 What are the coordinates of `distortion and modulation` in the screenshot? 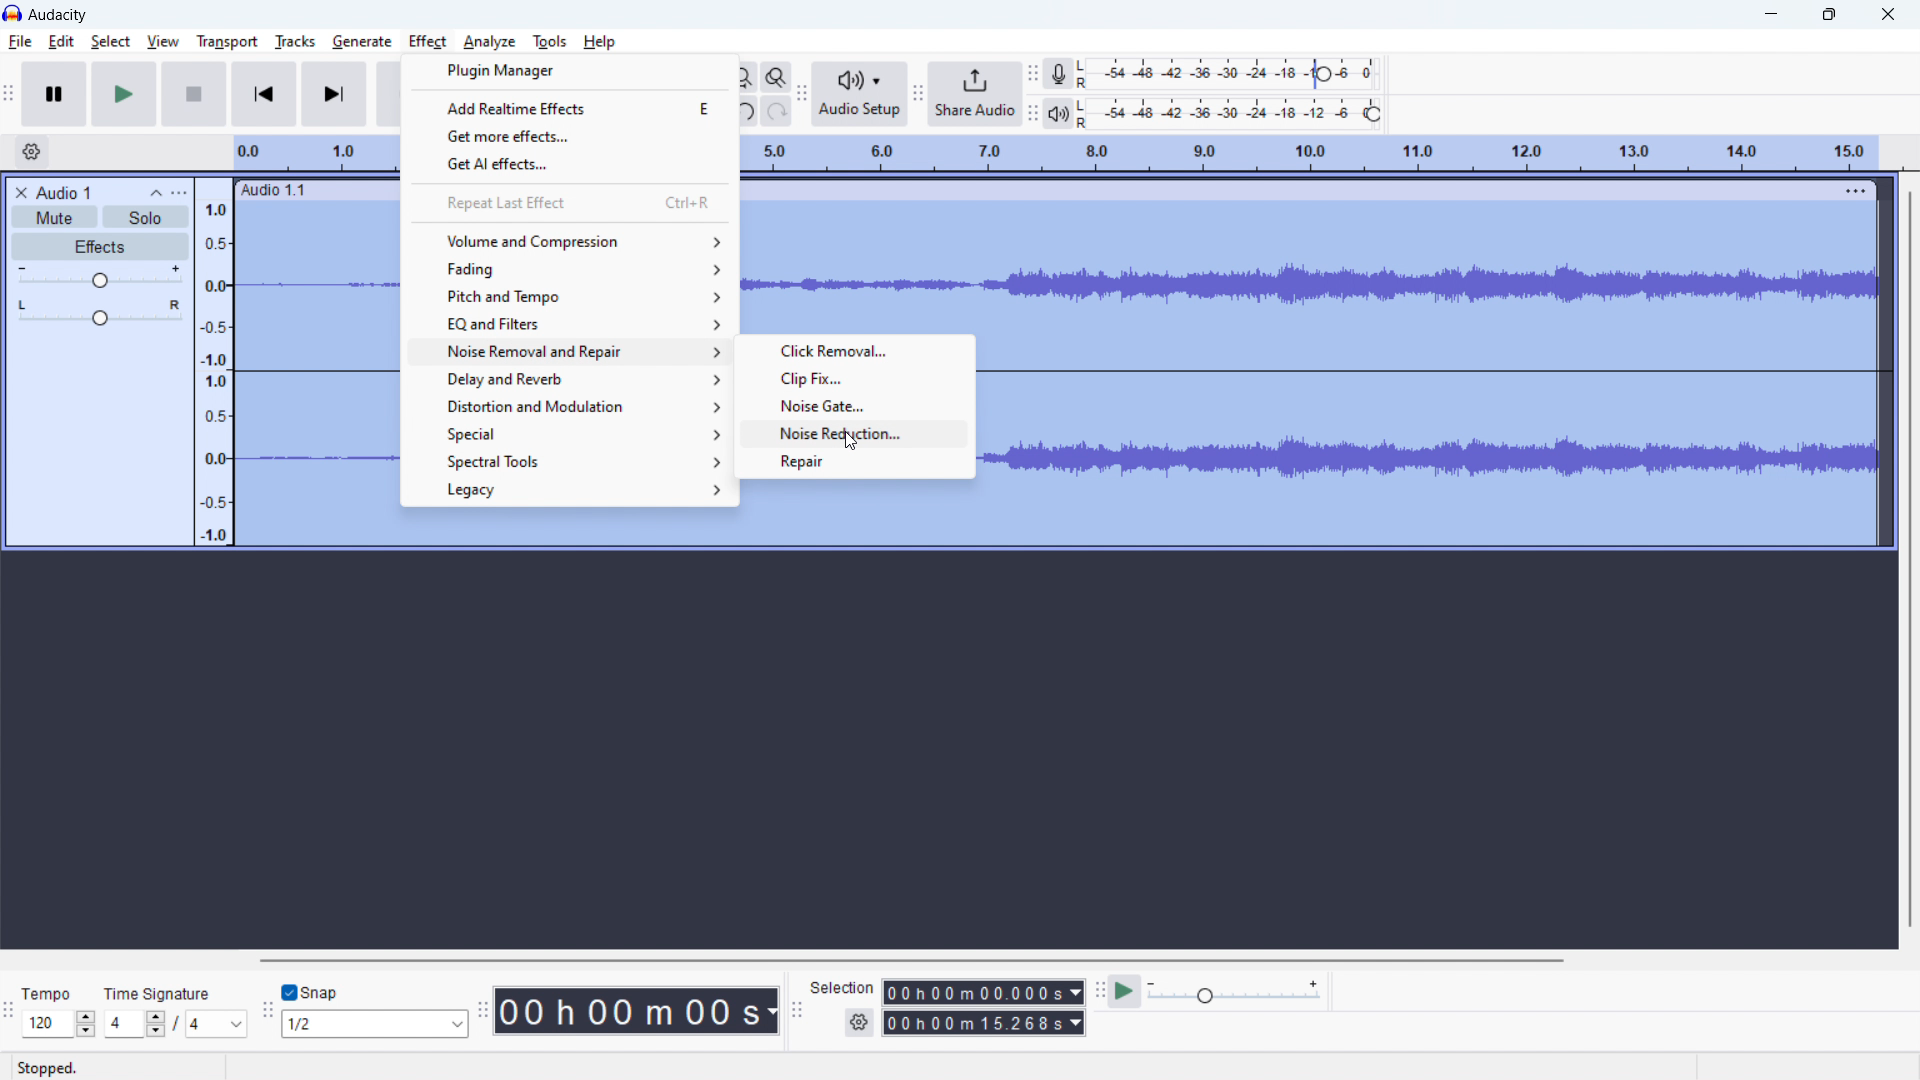 It's located at (564, 405).